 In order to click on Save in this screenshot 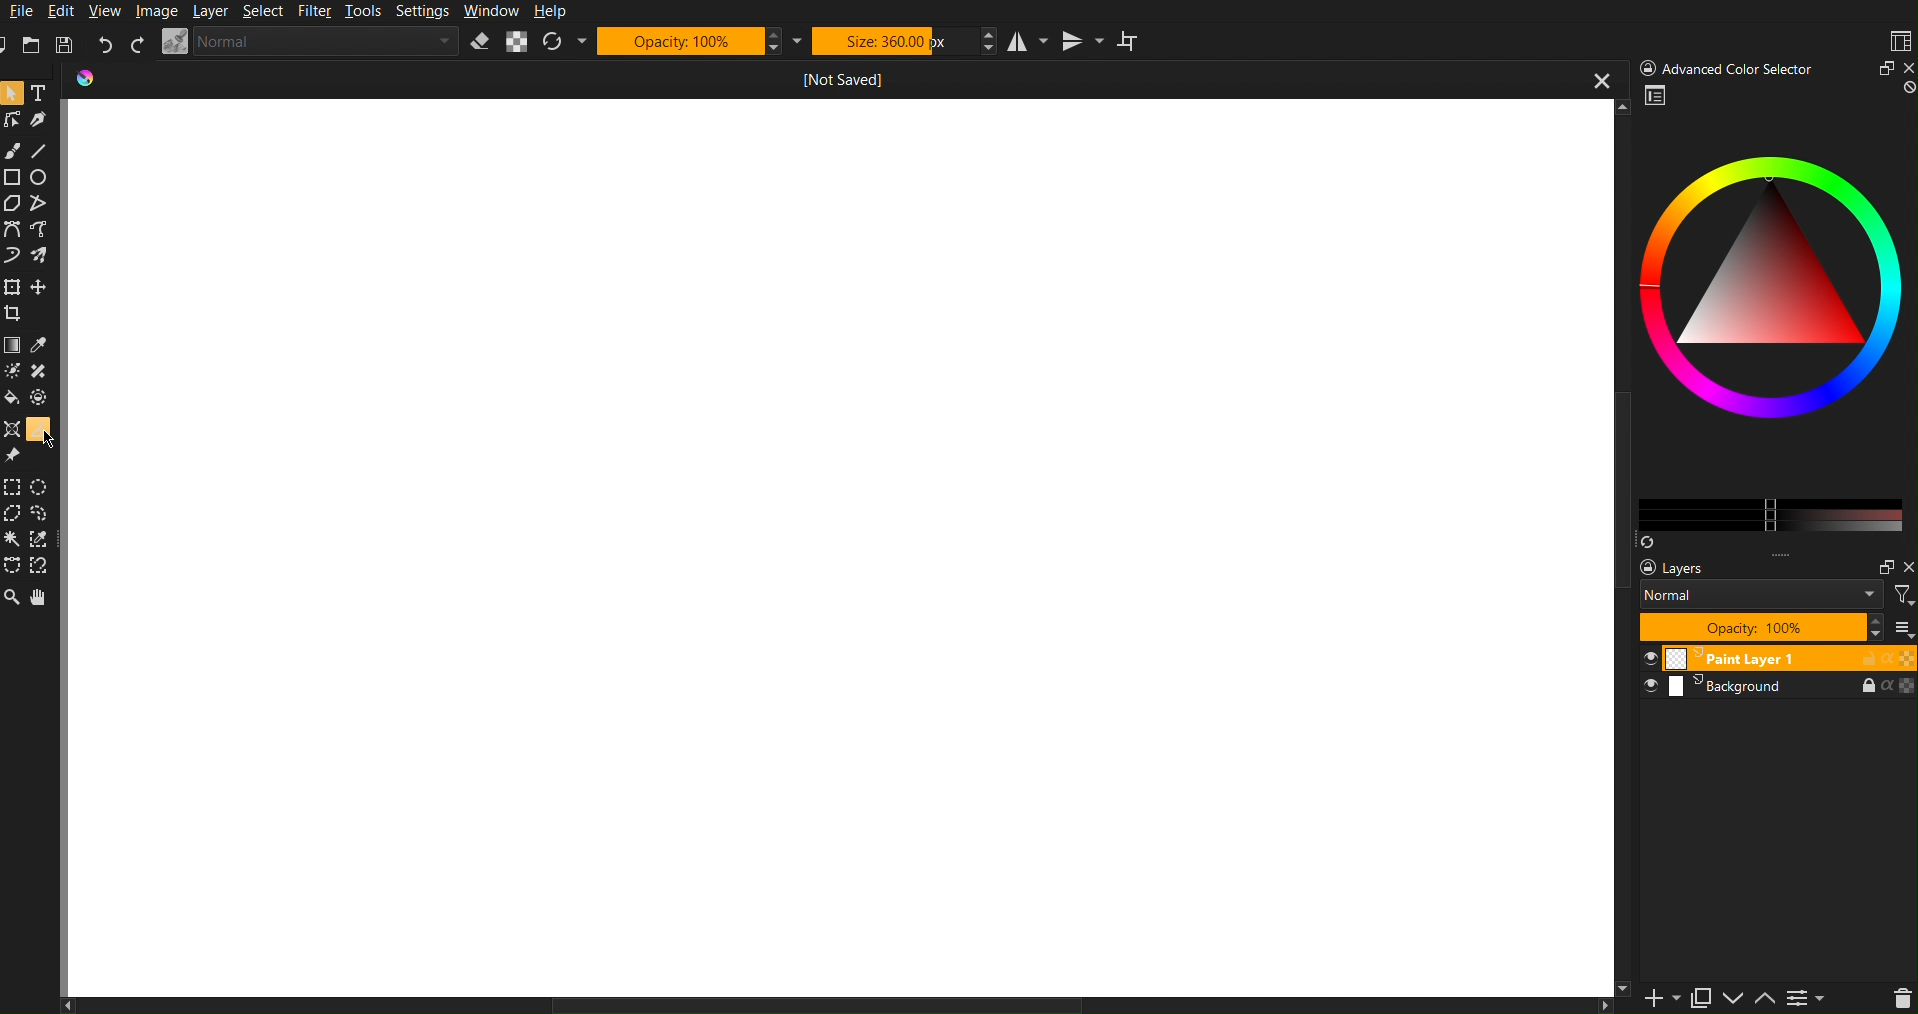, I will do `click(62, 45)`.